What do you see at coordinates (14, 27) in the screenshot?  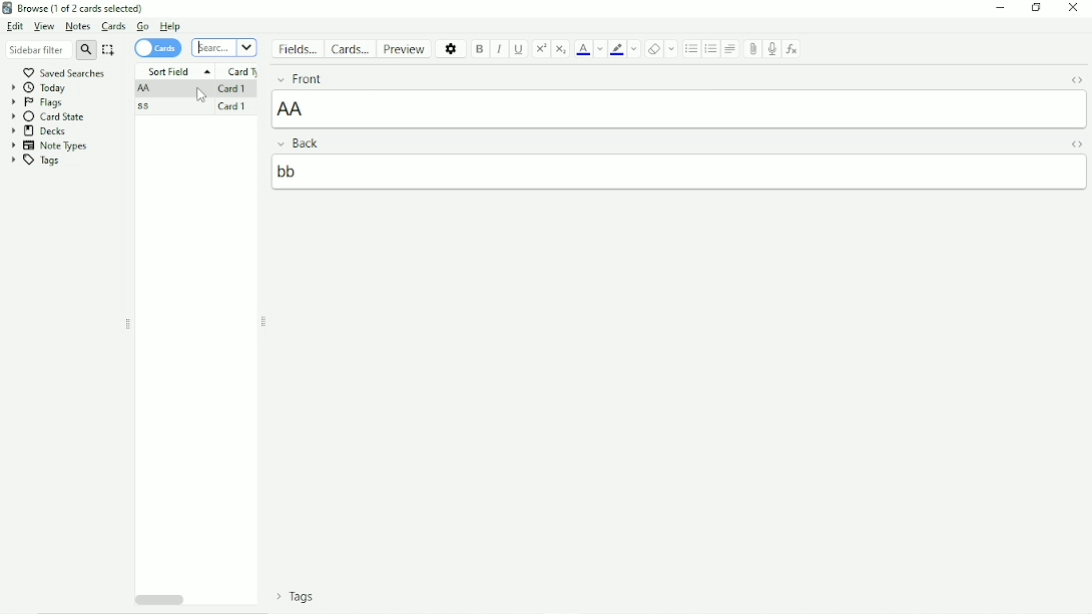 I see `Edit` at bounding box center [14, 27].